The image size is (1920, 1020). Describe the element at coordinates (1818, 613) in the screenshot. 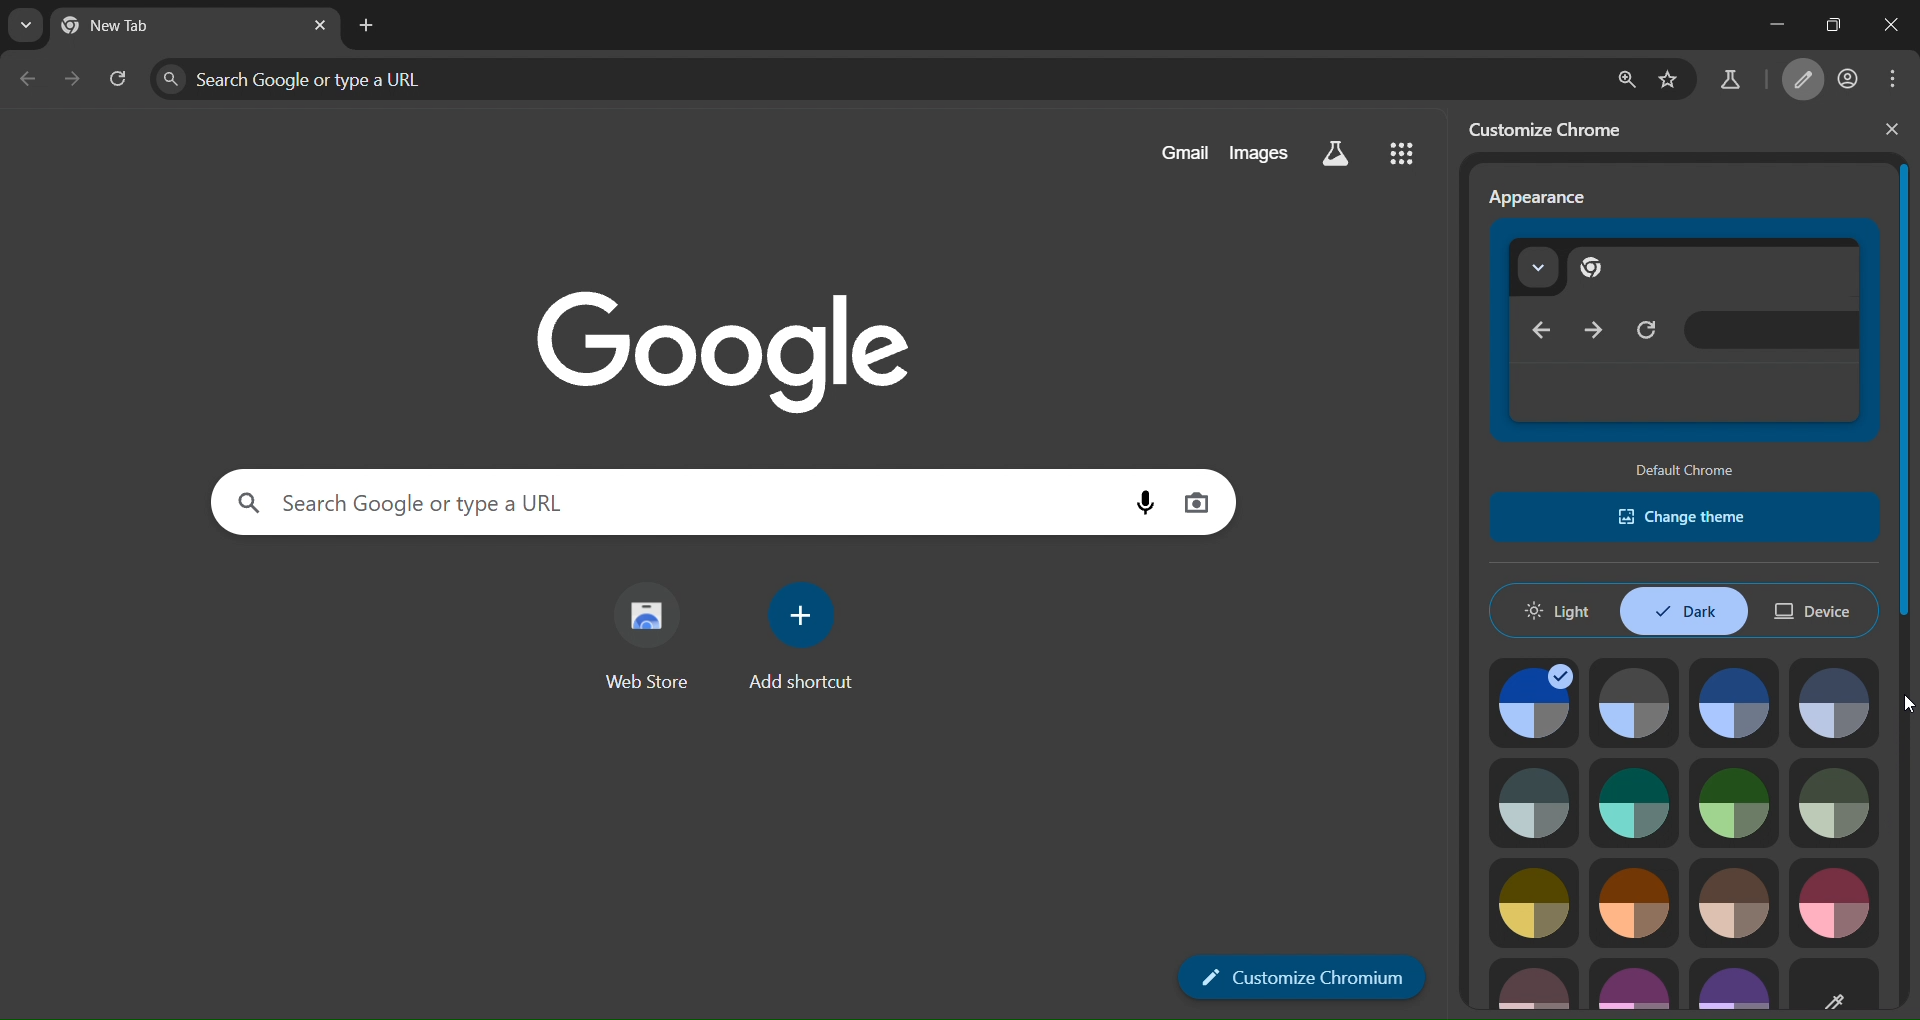

I see `device` at that location.